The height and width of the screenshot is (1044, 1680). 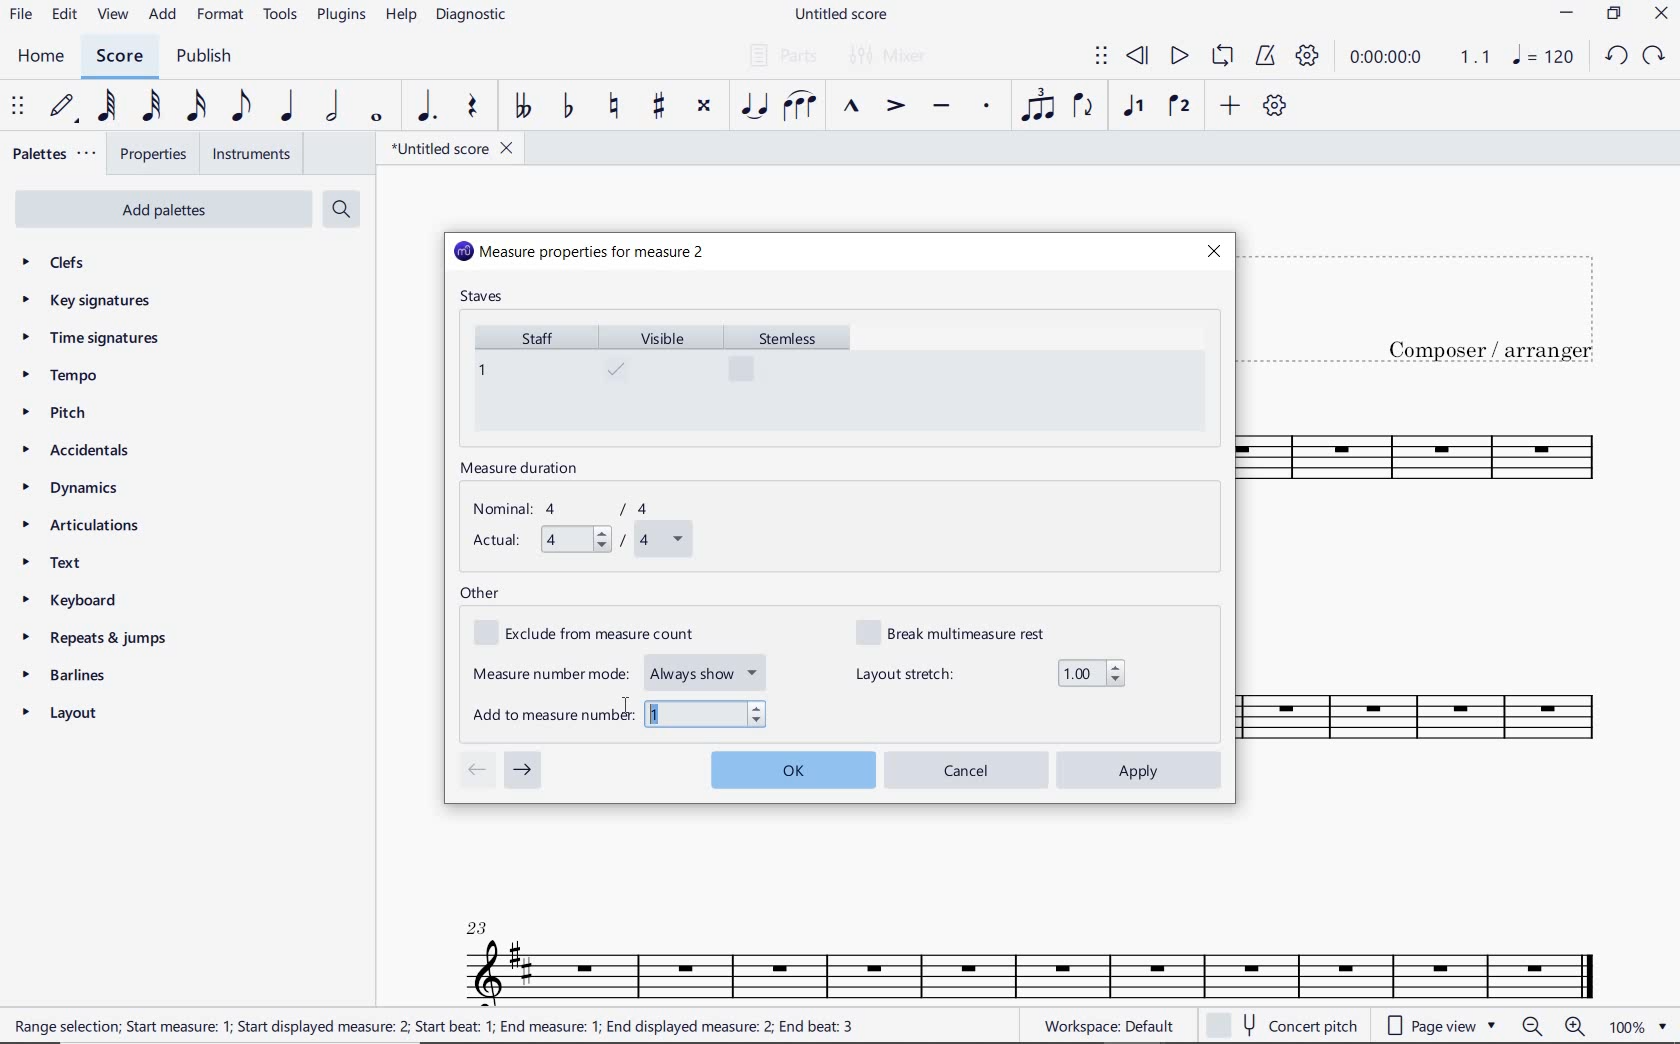 I want to click on workspace default, so click(x=1108, y=1028).